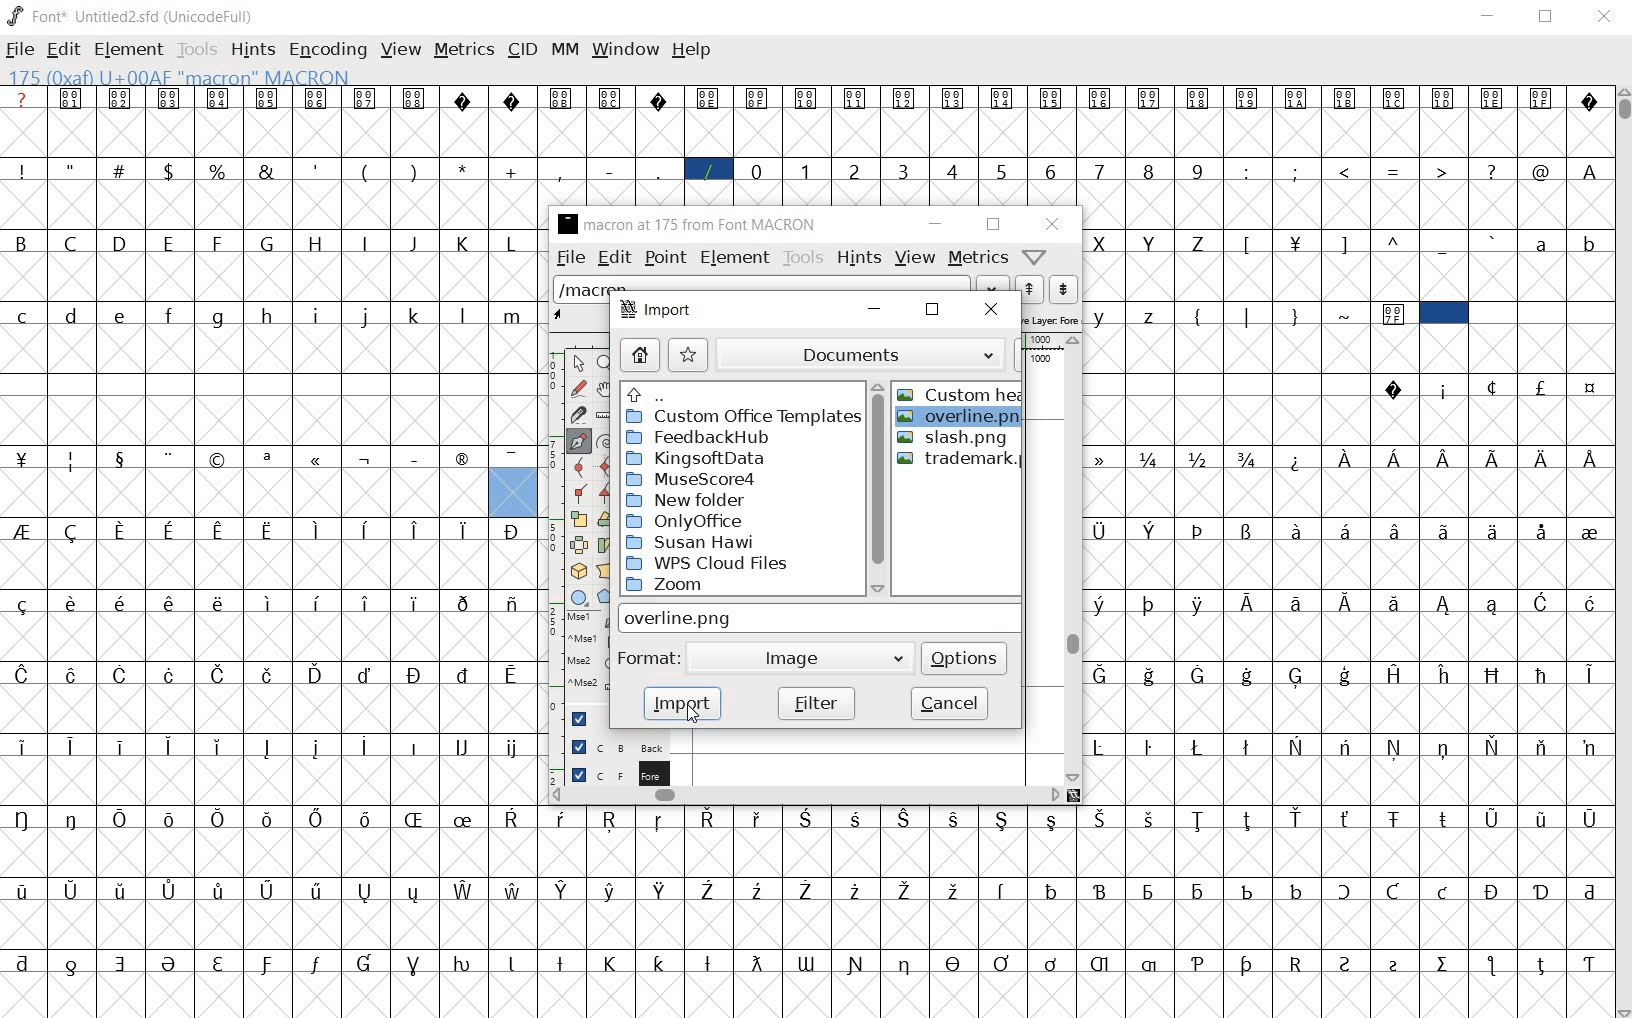 Image resolution: width=1632 pixels, height=1018 pixels. I want to click on Symbol, so click(1540, 889).